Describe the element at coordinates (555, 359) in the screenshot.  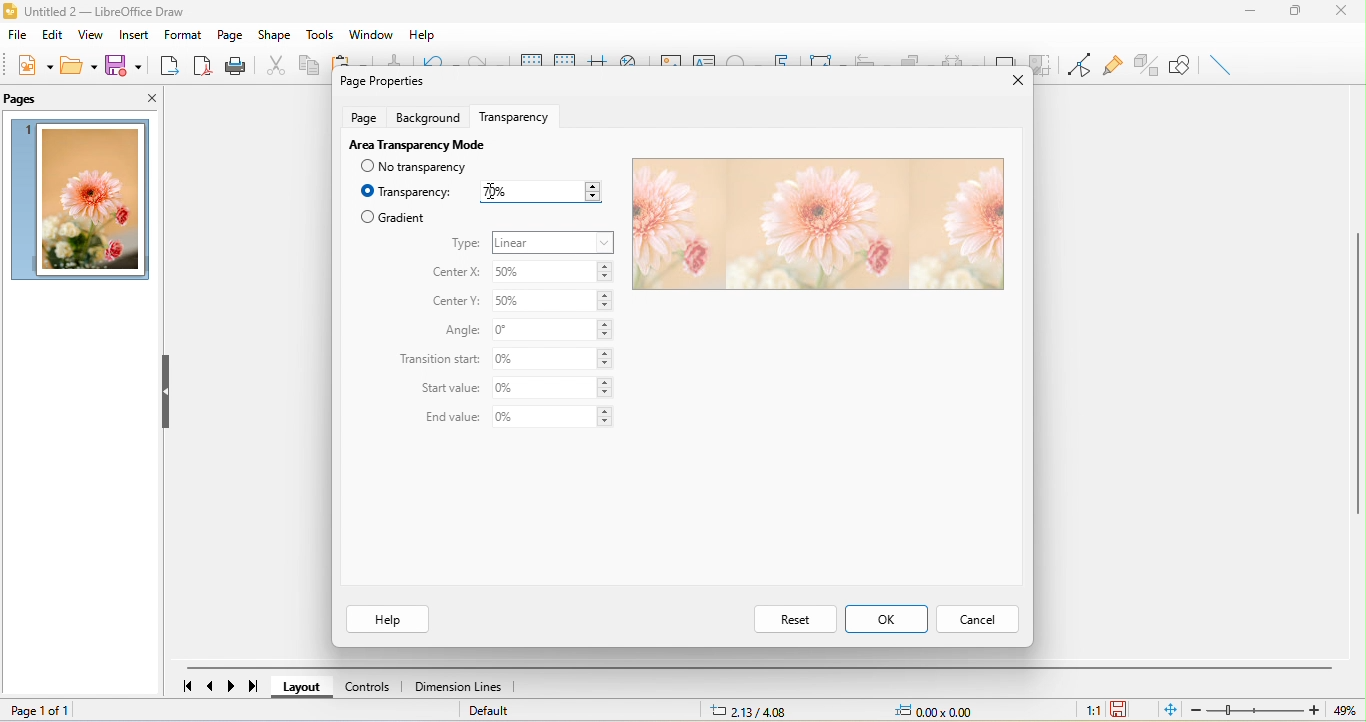
I see `0%` at that location.